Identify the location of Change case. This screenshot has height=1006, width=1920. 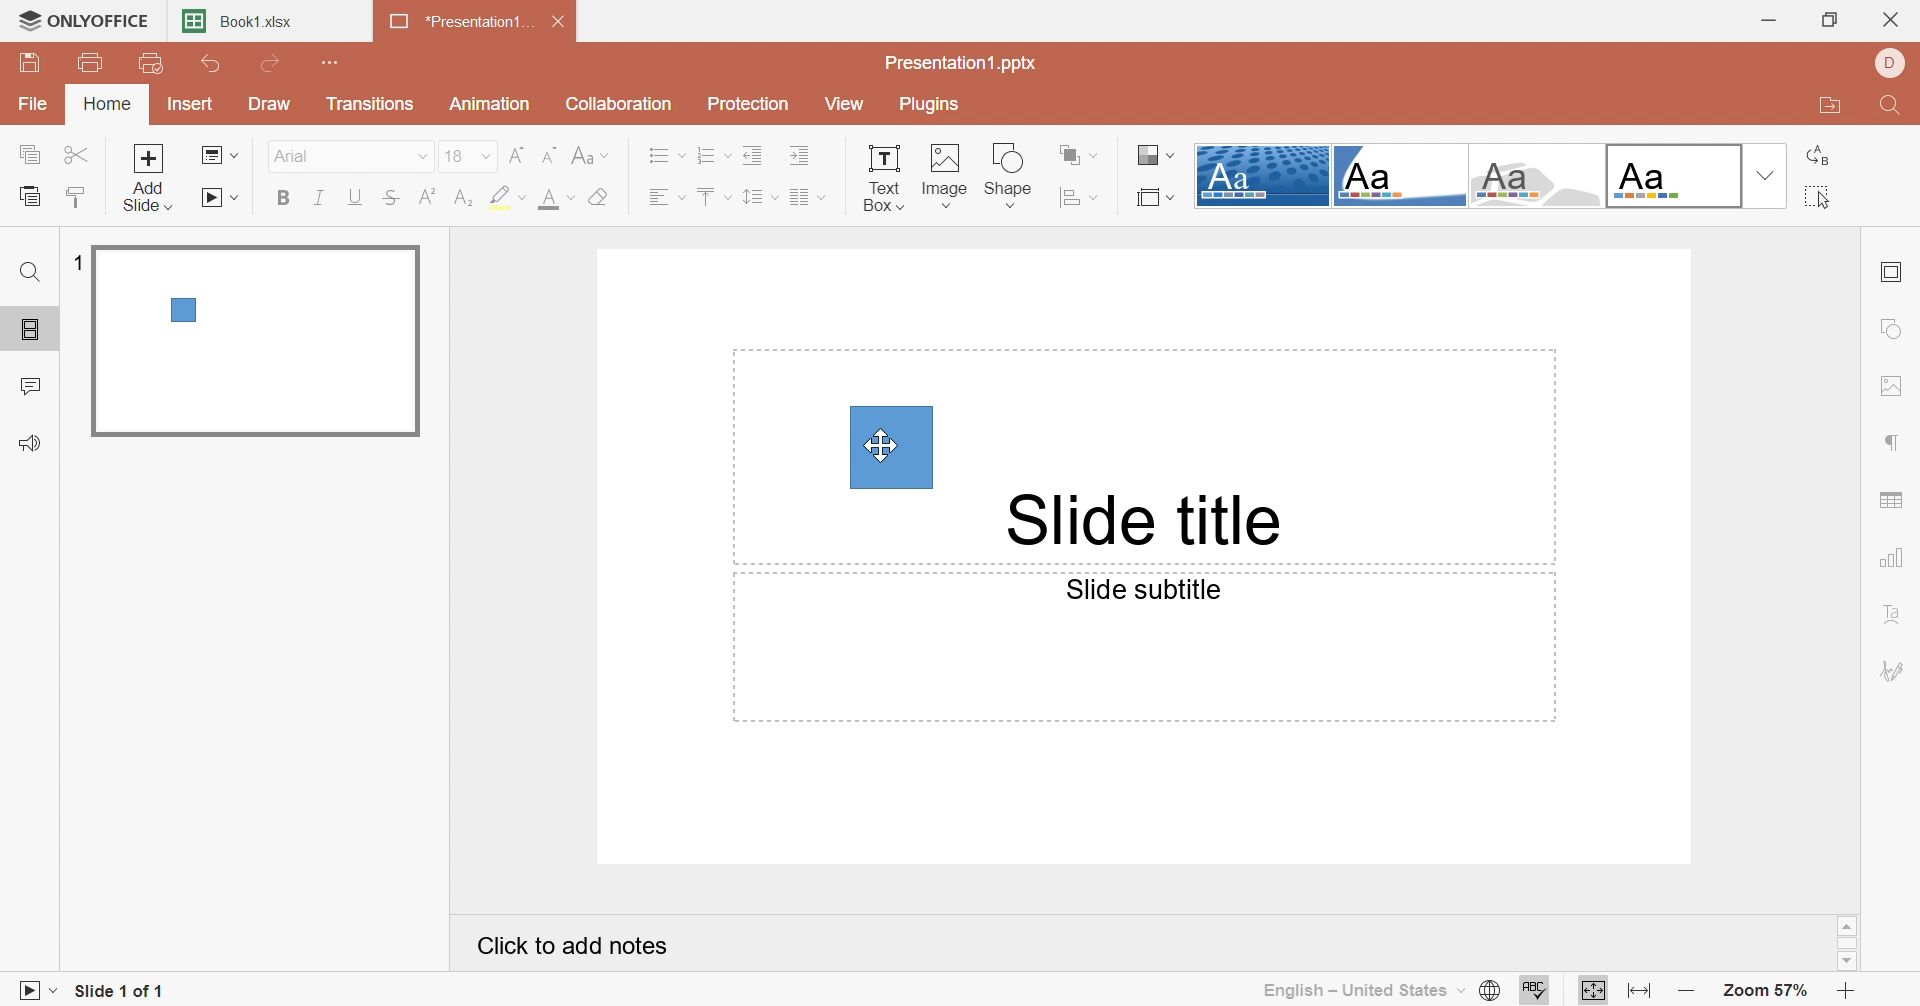
(593, 155).